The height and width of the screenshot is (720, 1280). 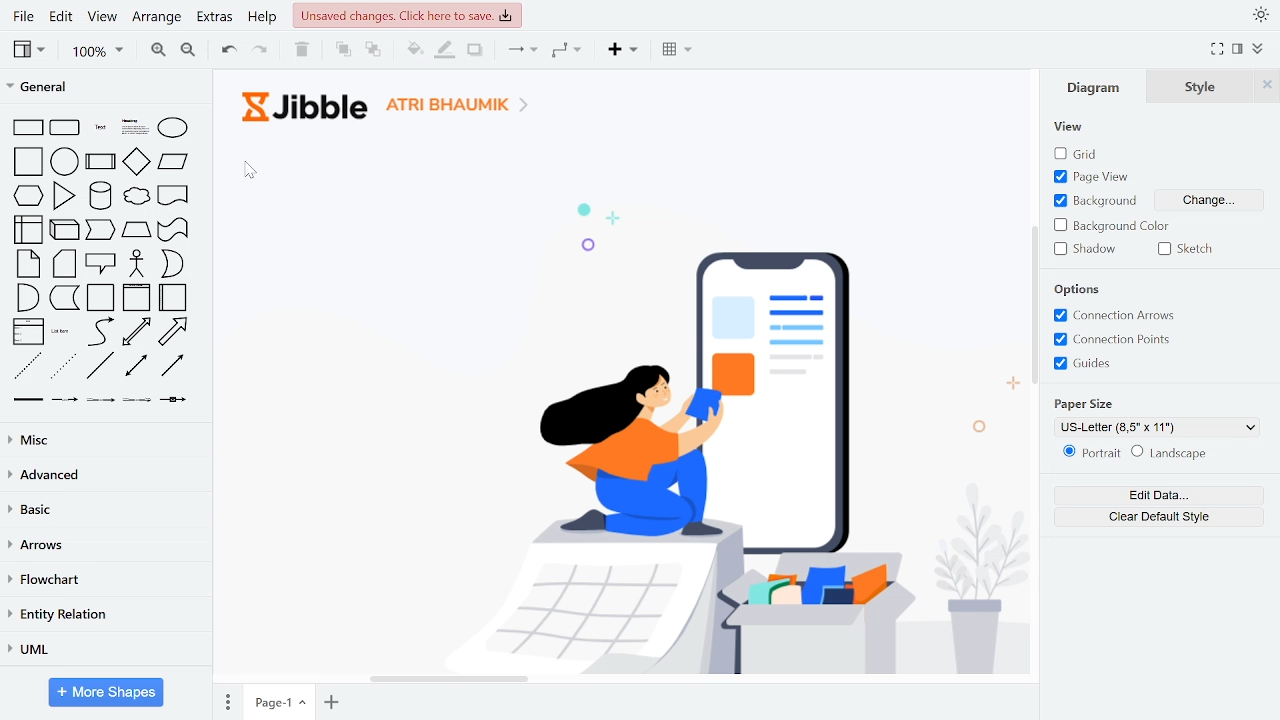 What do you see at coordinates (103, 18) in the screenshot?
I see `view` at bounding box center [103, 18].